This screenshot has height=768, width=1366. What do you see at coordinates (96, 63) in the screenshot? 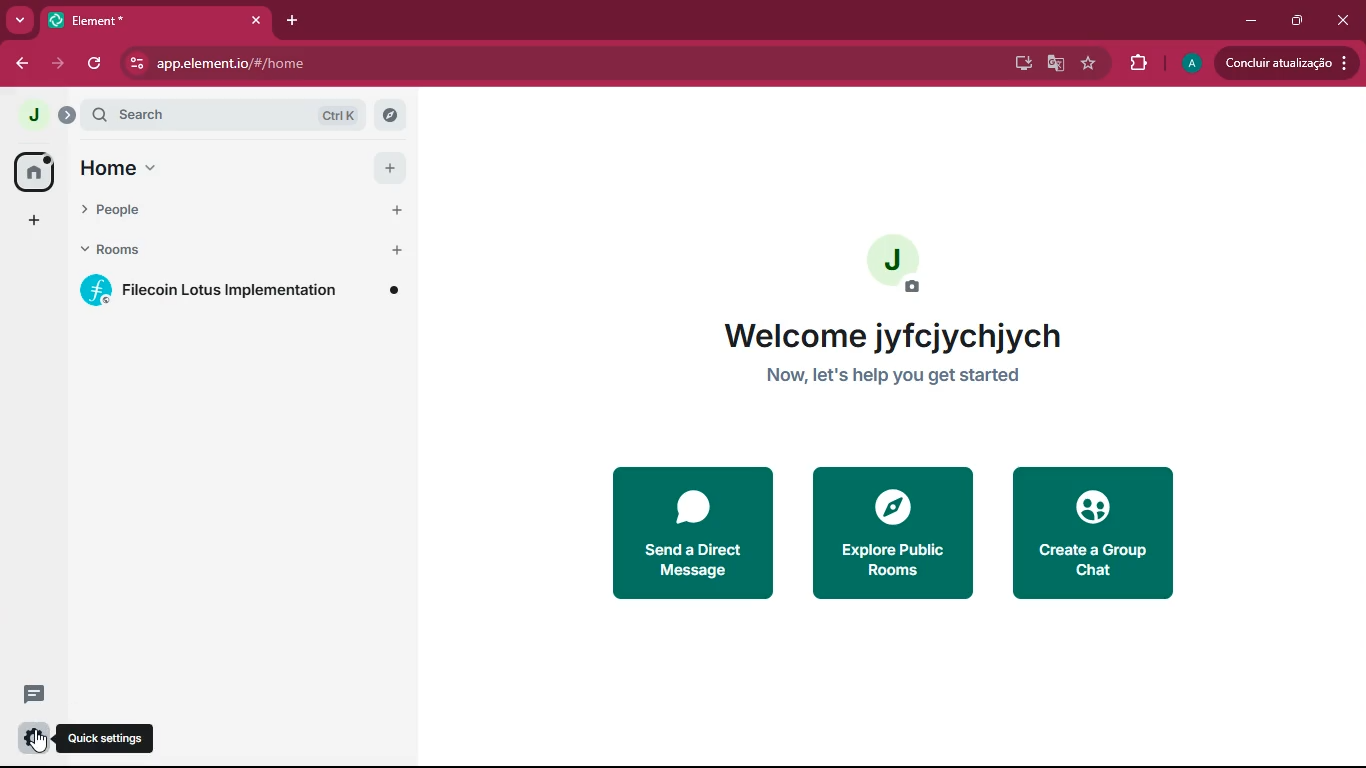
I see `refresh` at bounding box center [96, 63].